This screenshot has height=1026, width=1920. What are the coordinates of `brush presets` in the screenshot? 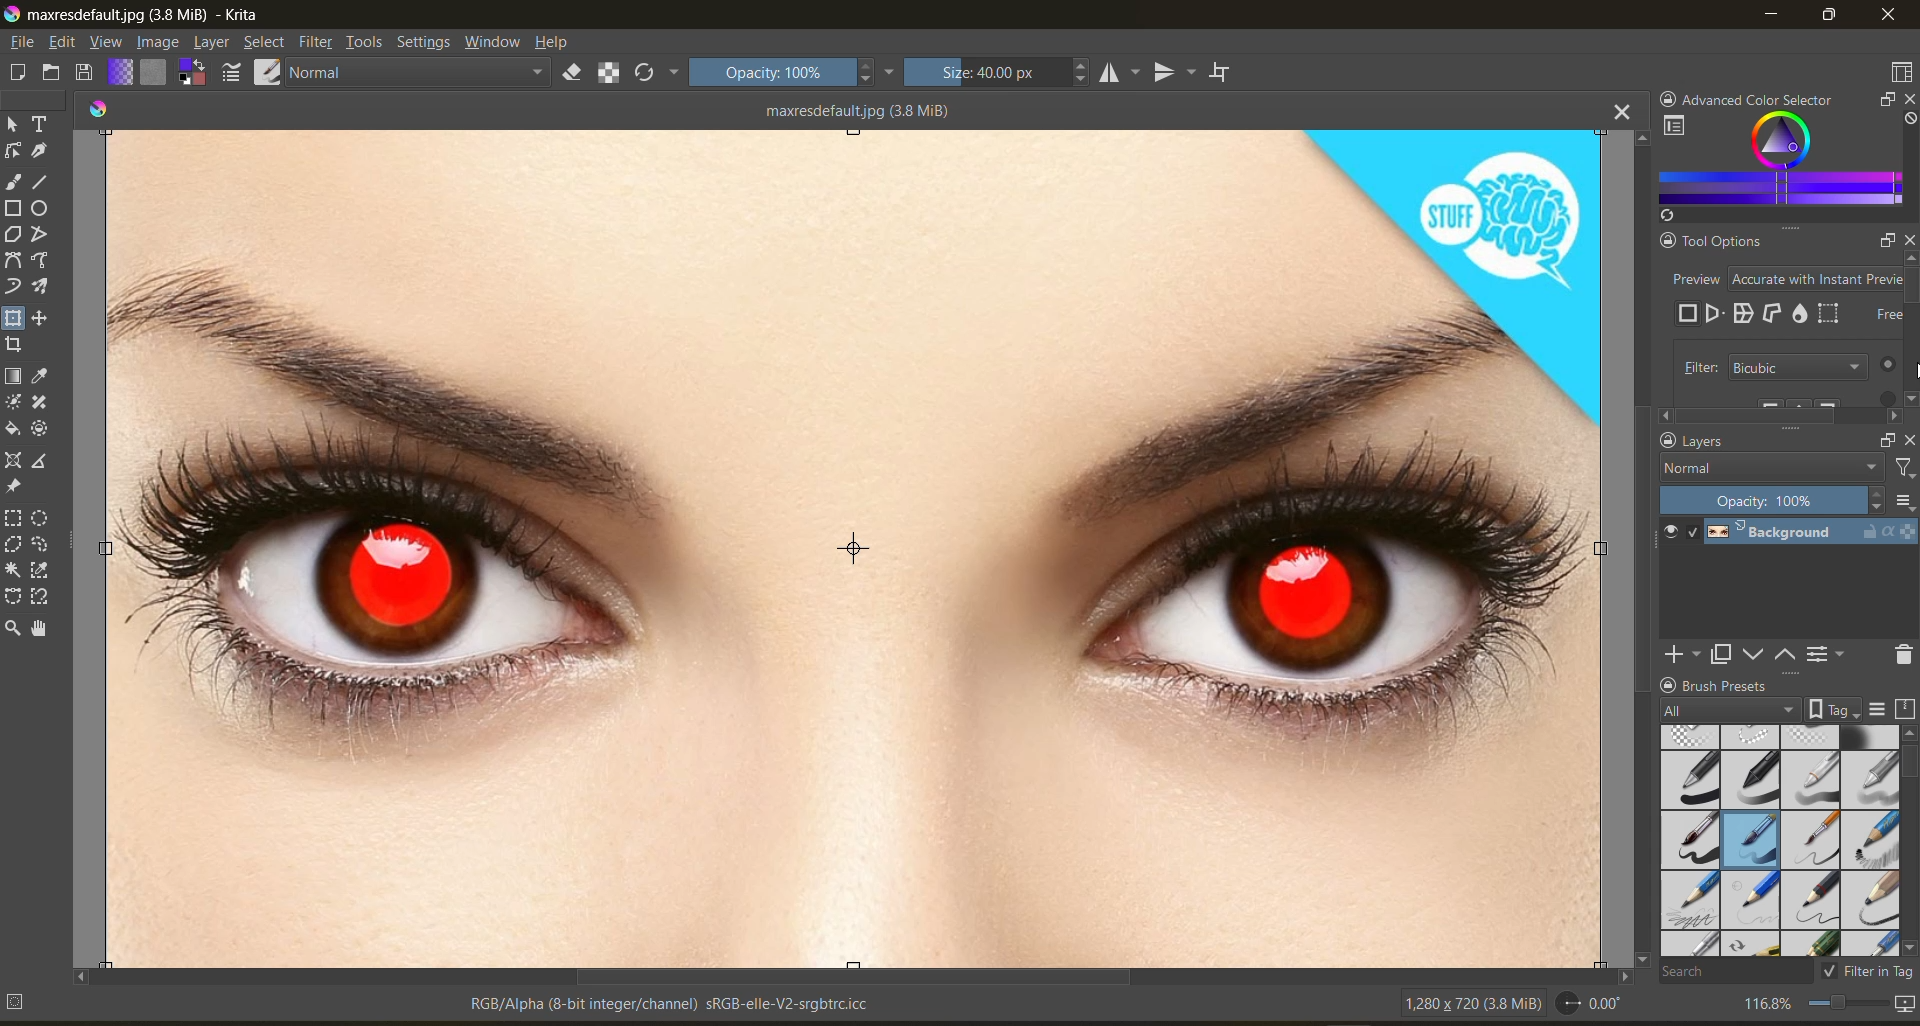 It's located at (1779, 838).